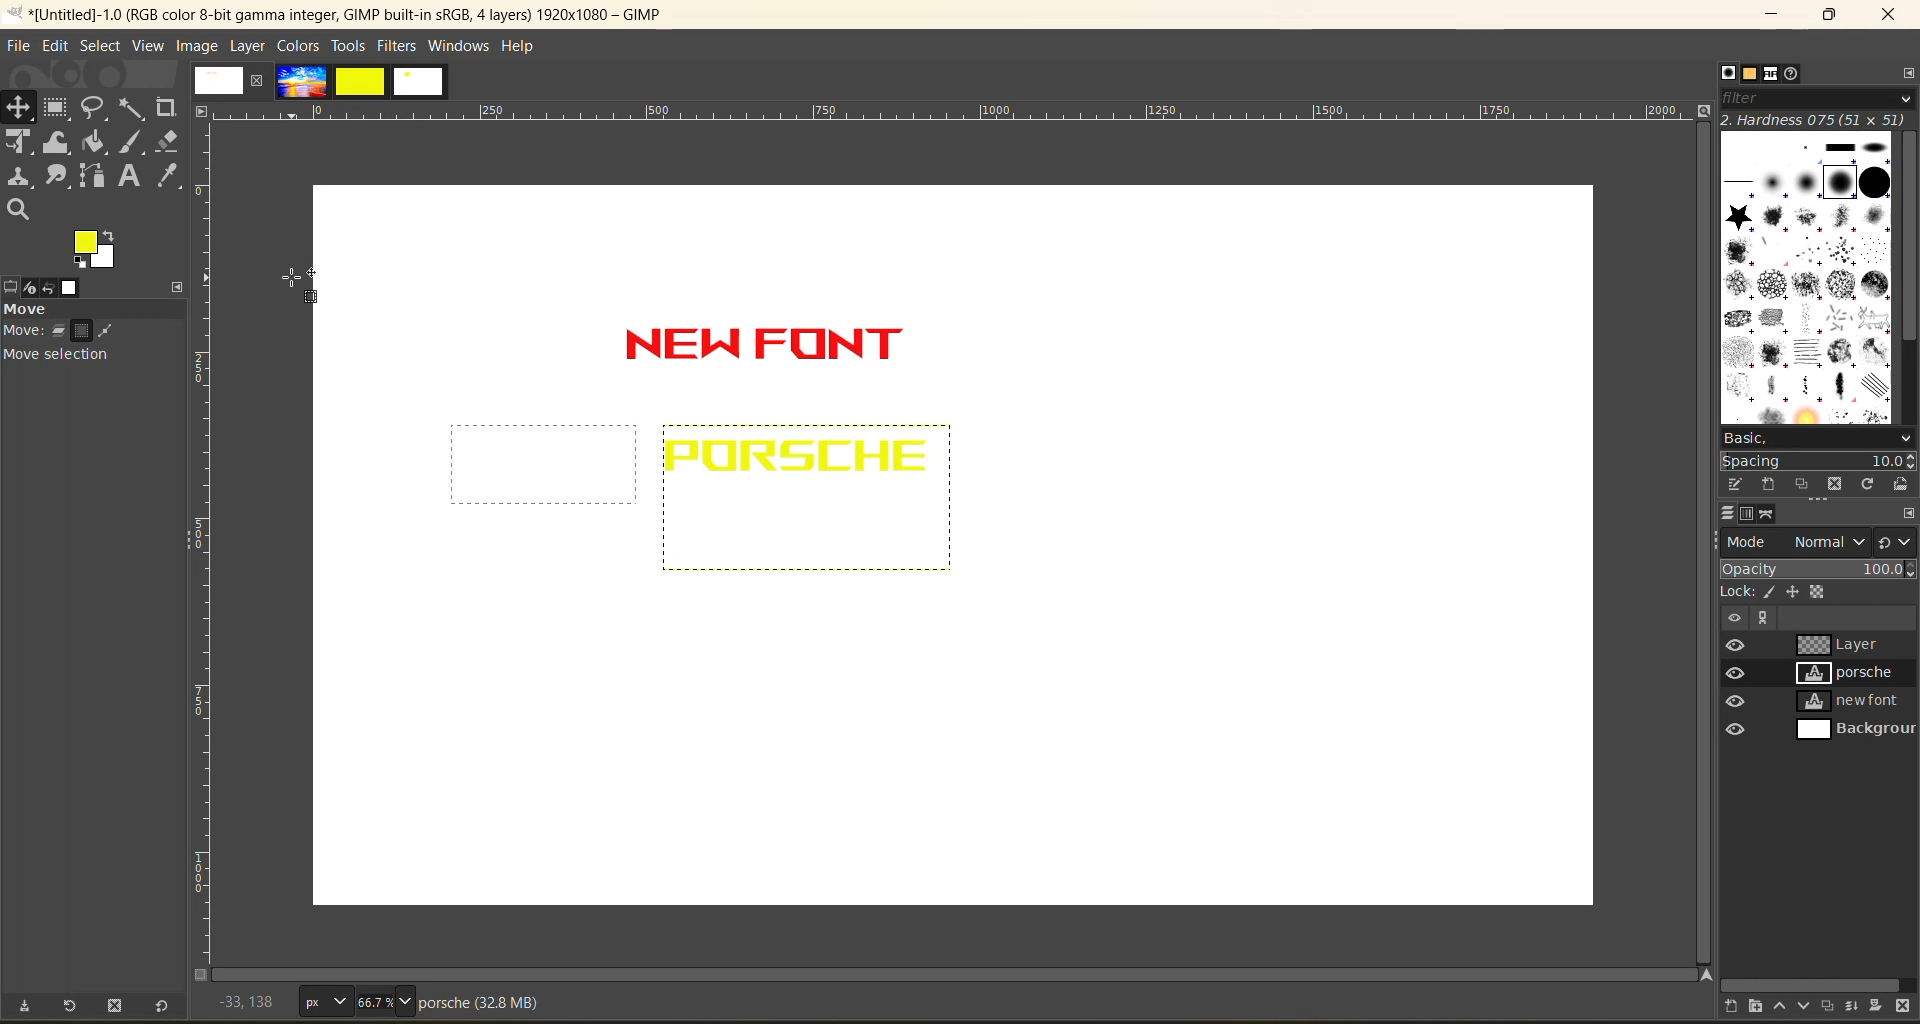  What do you see at coordinates (1908, 512) in the screenshot?
I see `configure` at bounding box center [1908, 512].